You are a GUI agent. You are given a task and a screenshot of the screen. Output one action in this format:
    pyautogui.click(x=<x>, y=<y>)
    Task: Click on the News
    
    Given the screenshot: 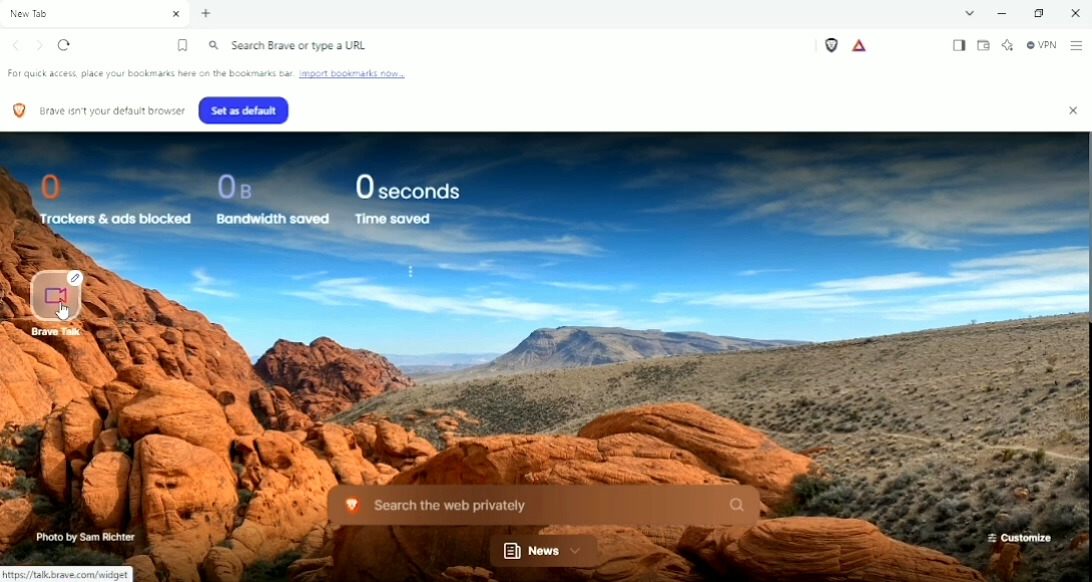 What is the action you would take?
    pyautogui.click(x=545, y=552)
    